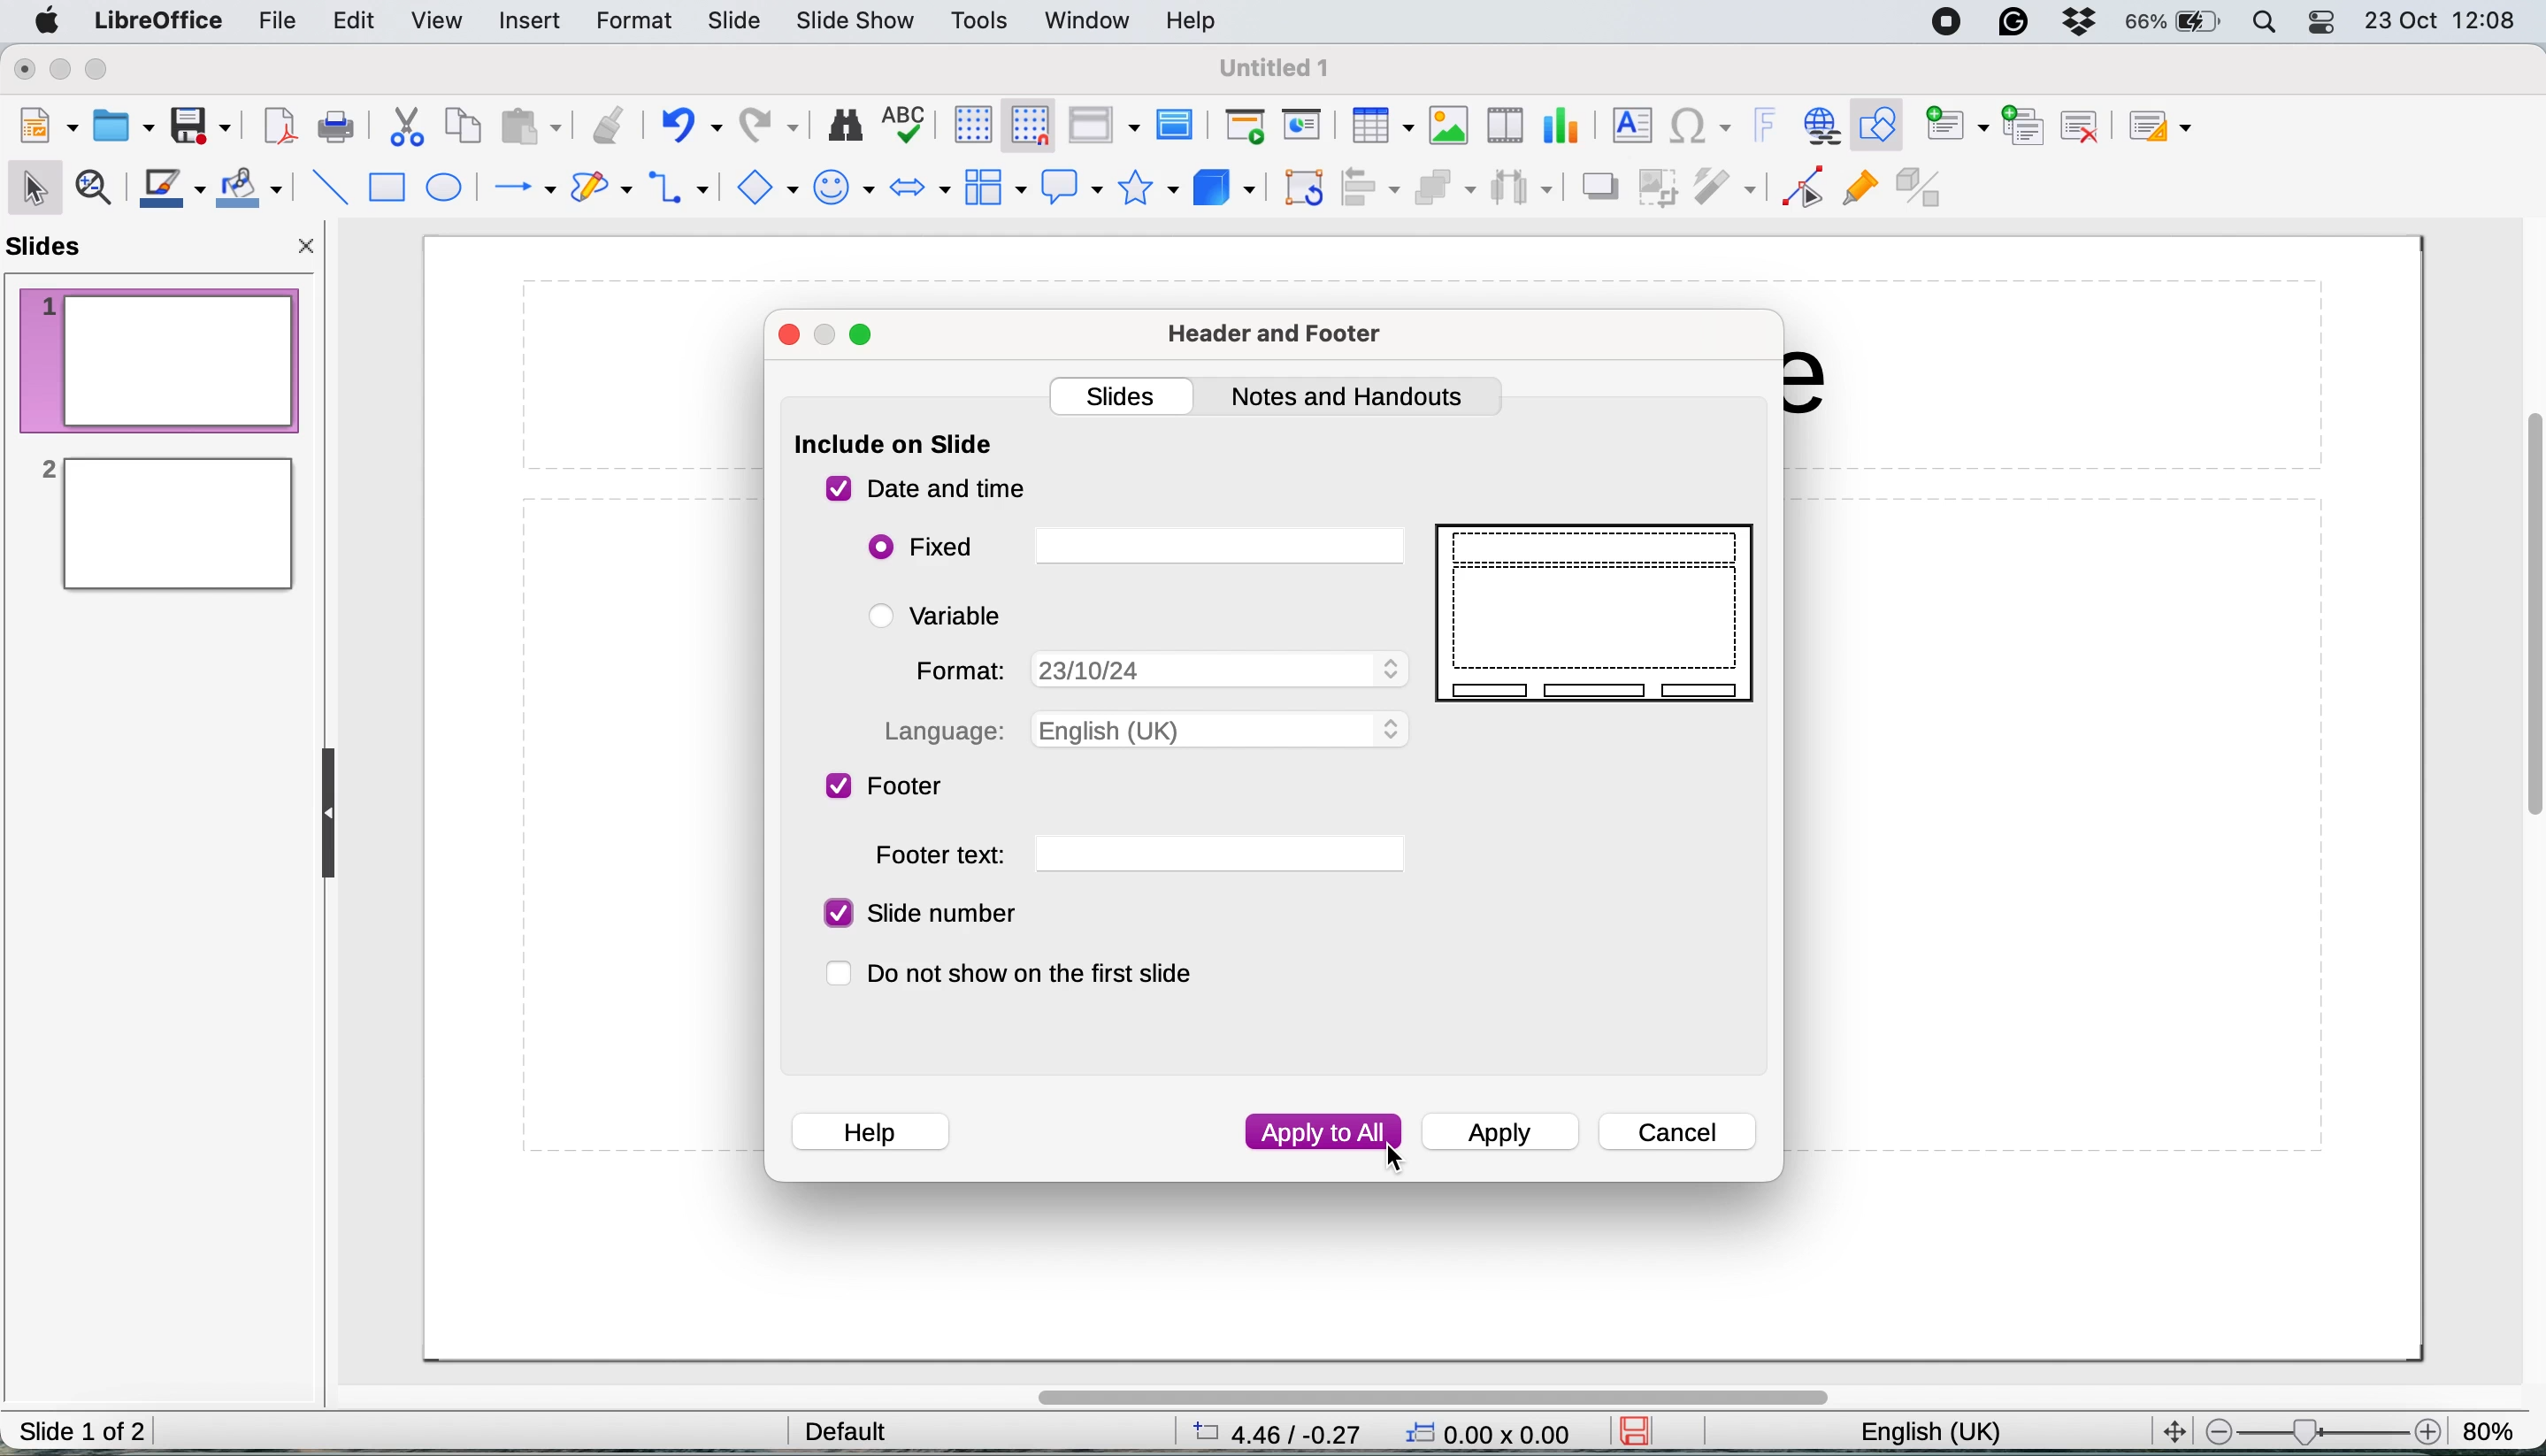  Describe the element at coordinates (2168, 1429) in the screenshot. I see `fit to screen` at that location.